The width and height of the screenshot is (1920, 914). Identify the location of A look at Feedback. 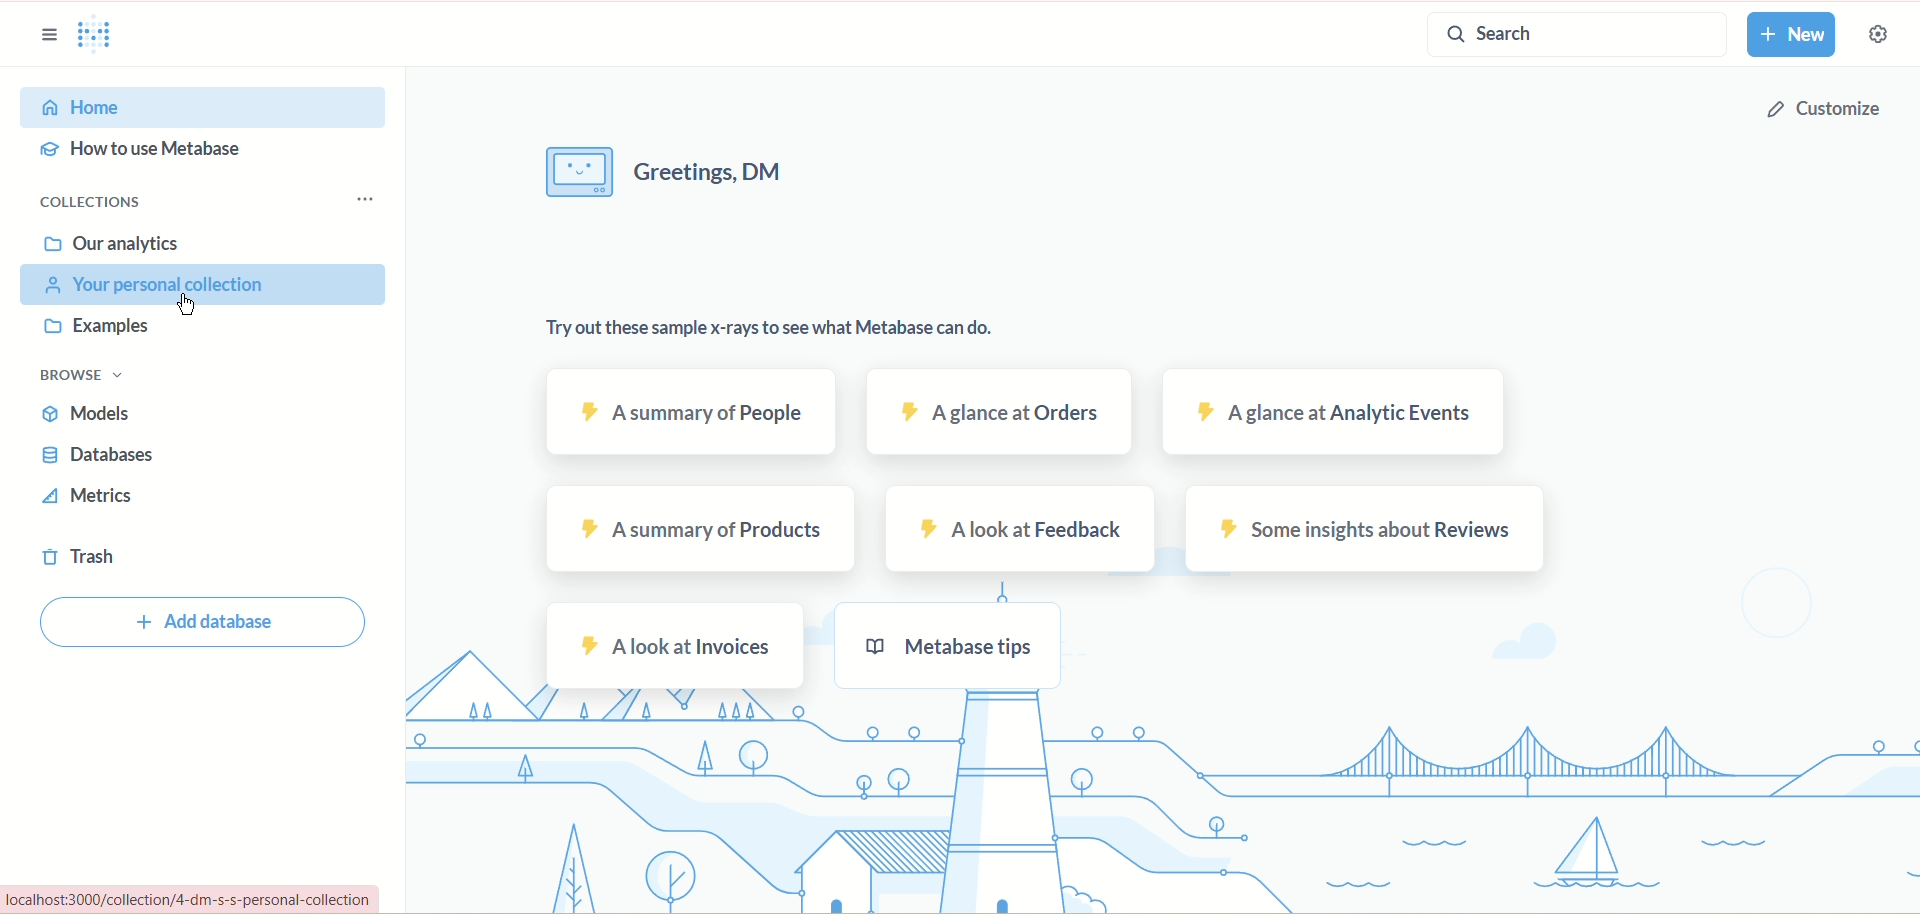
(1018, 527).